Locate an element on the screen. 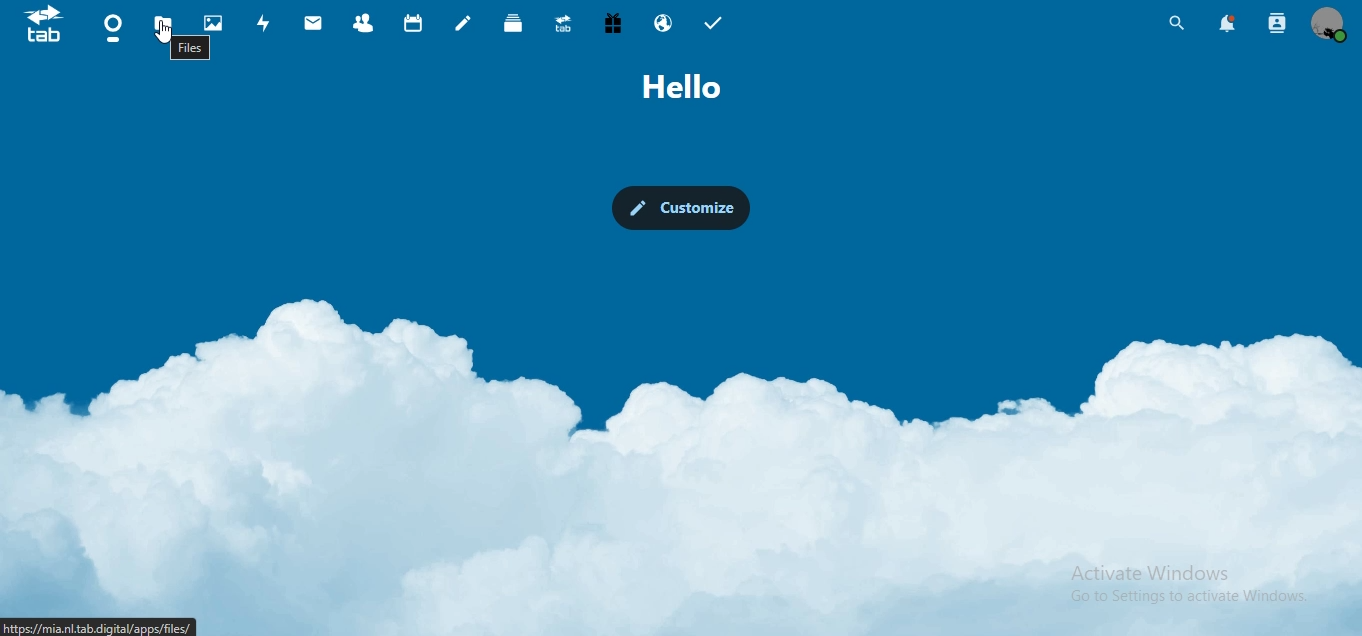 This screenshot has width=1362, height=636. text is located at coordinates (1187, 584).